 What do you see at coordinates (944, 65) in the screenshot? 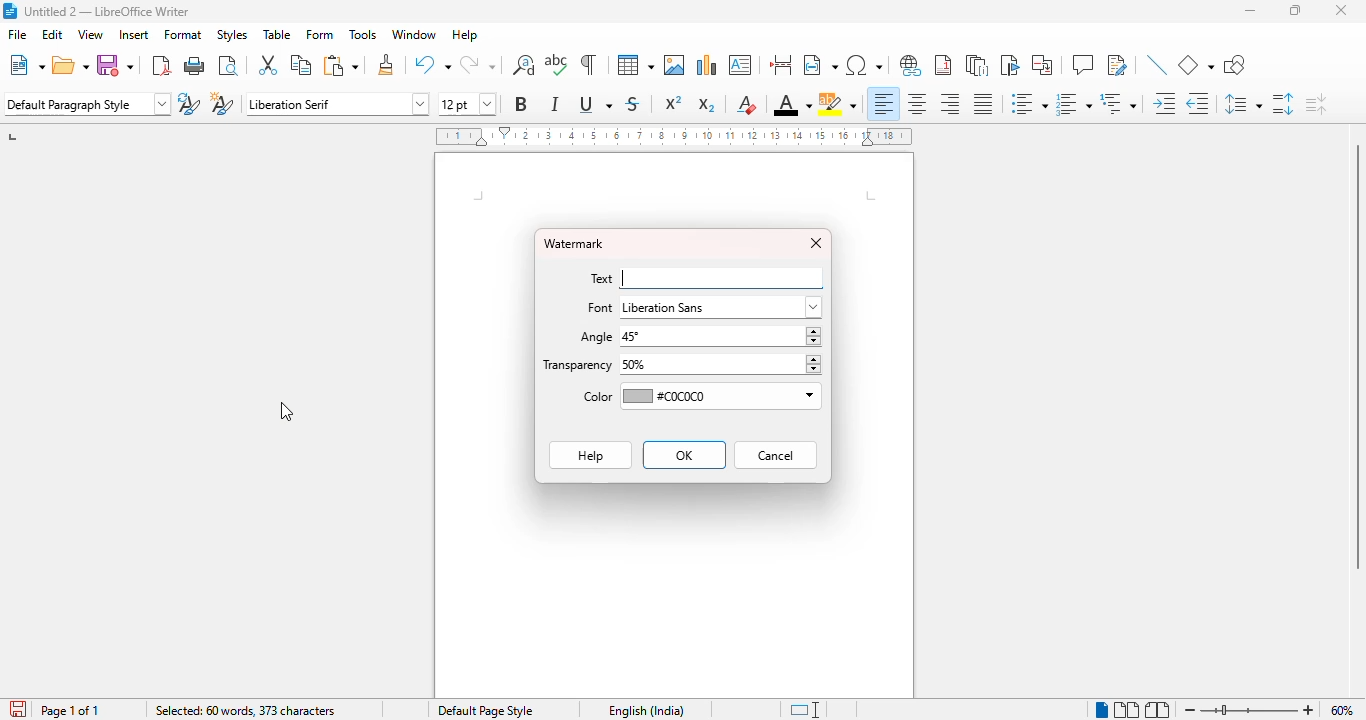
I see `insert footnote` at bounding box center [944, 65].